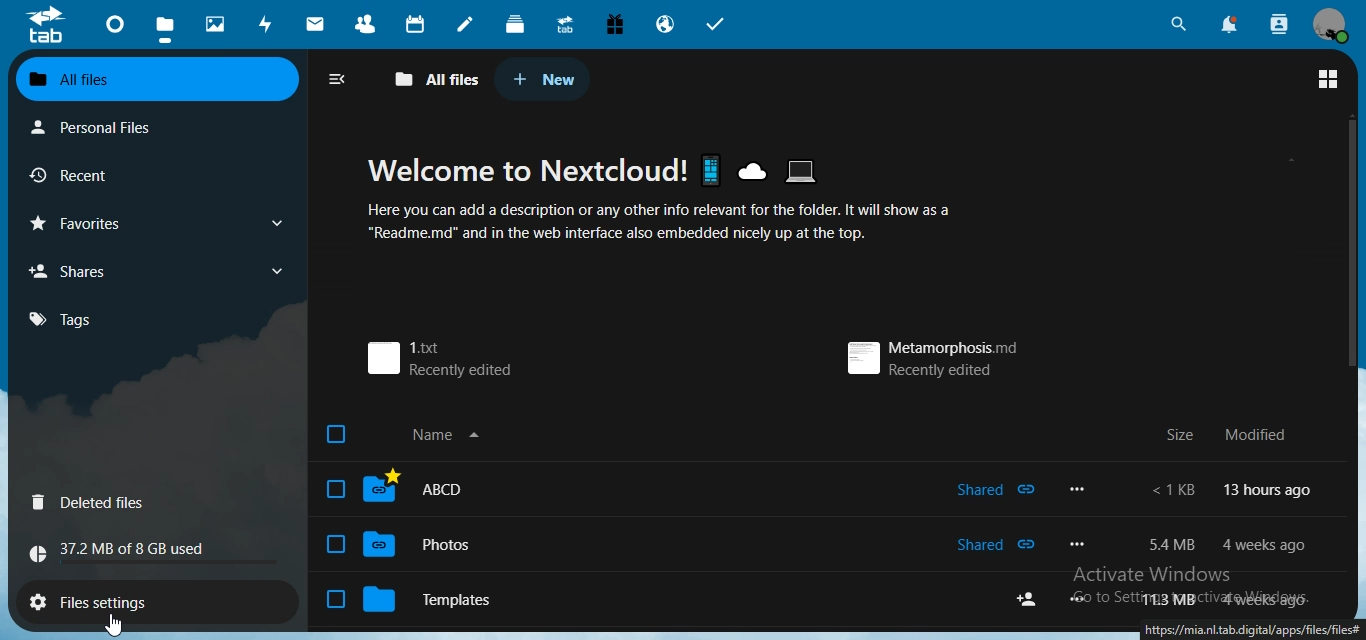 The image size is (1366, 640). Describe the element at coordinates (1172, 437) in the screenshot. I see `size` at that location.